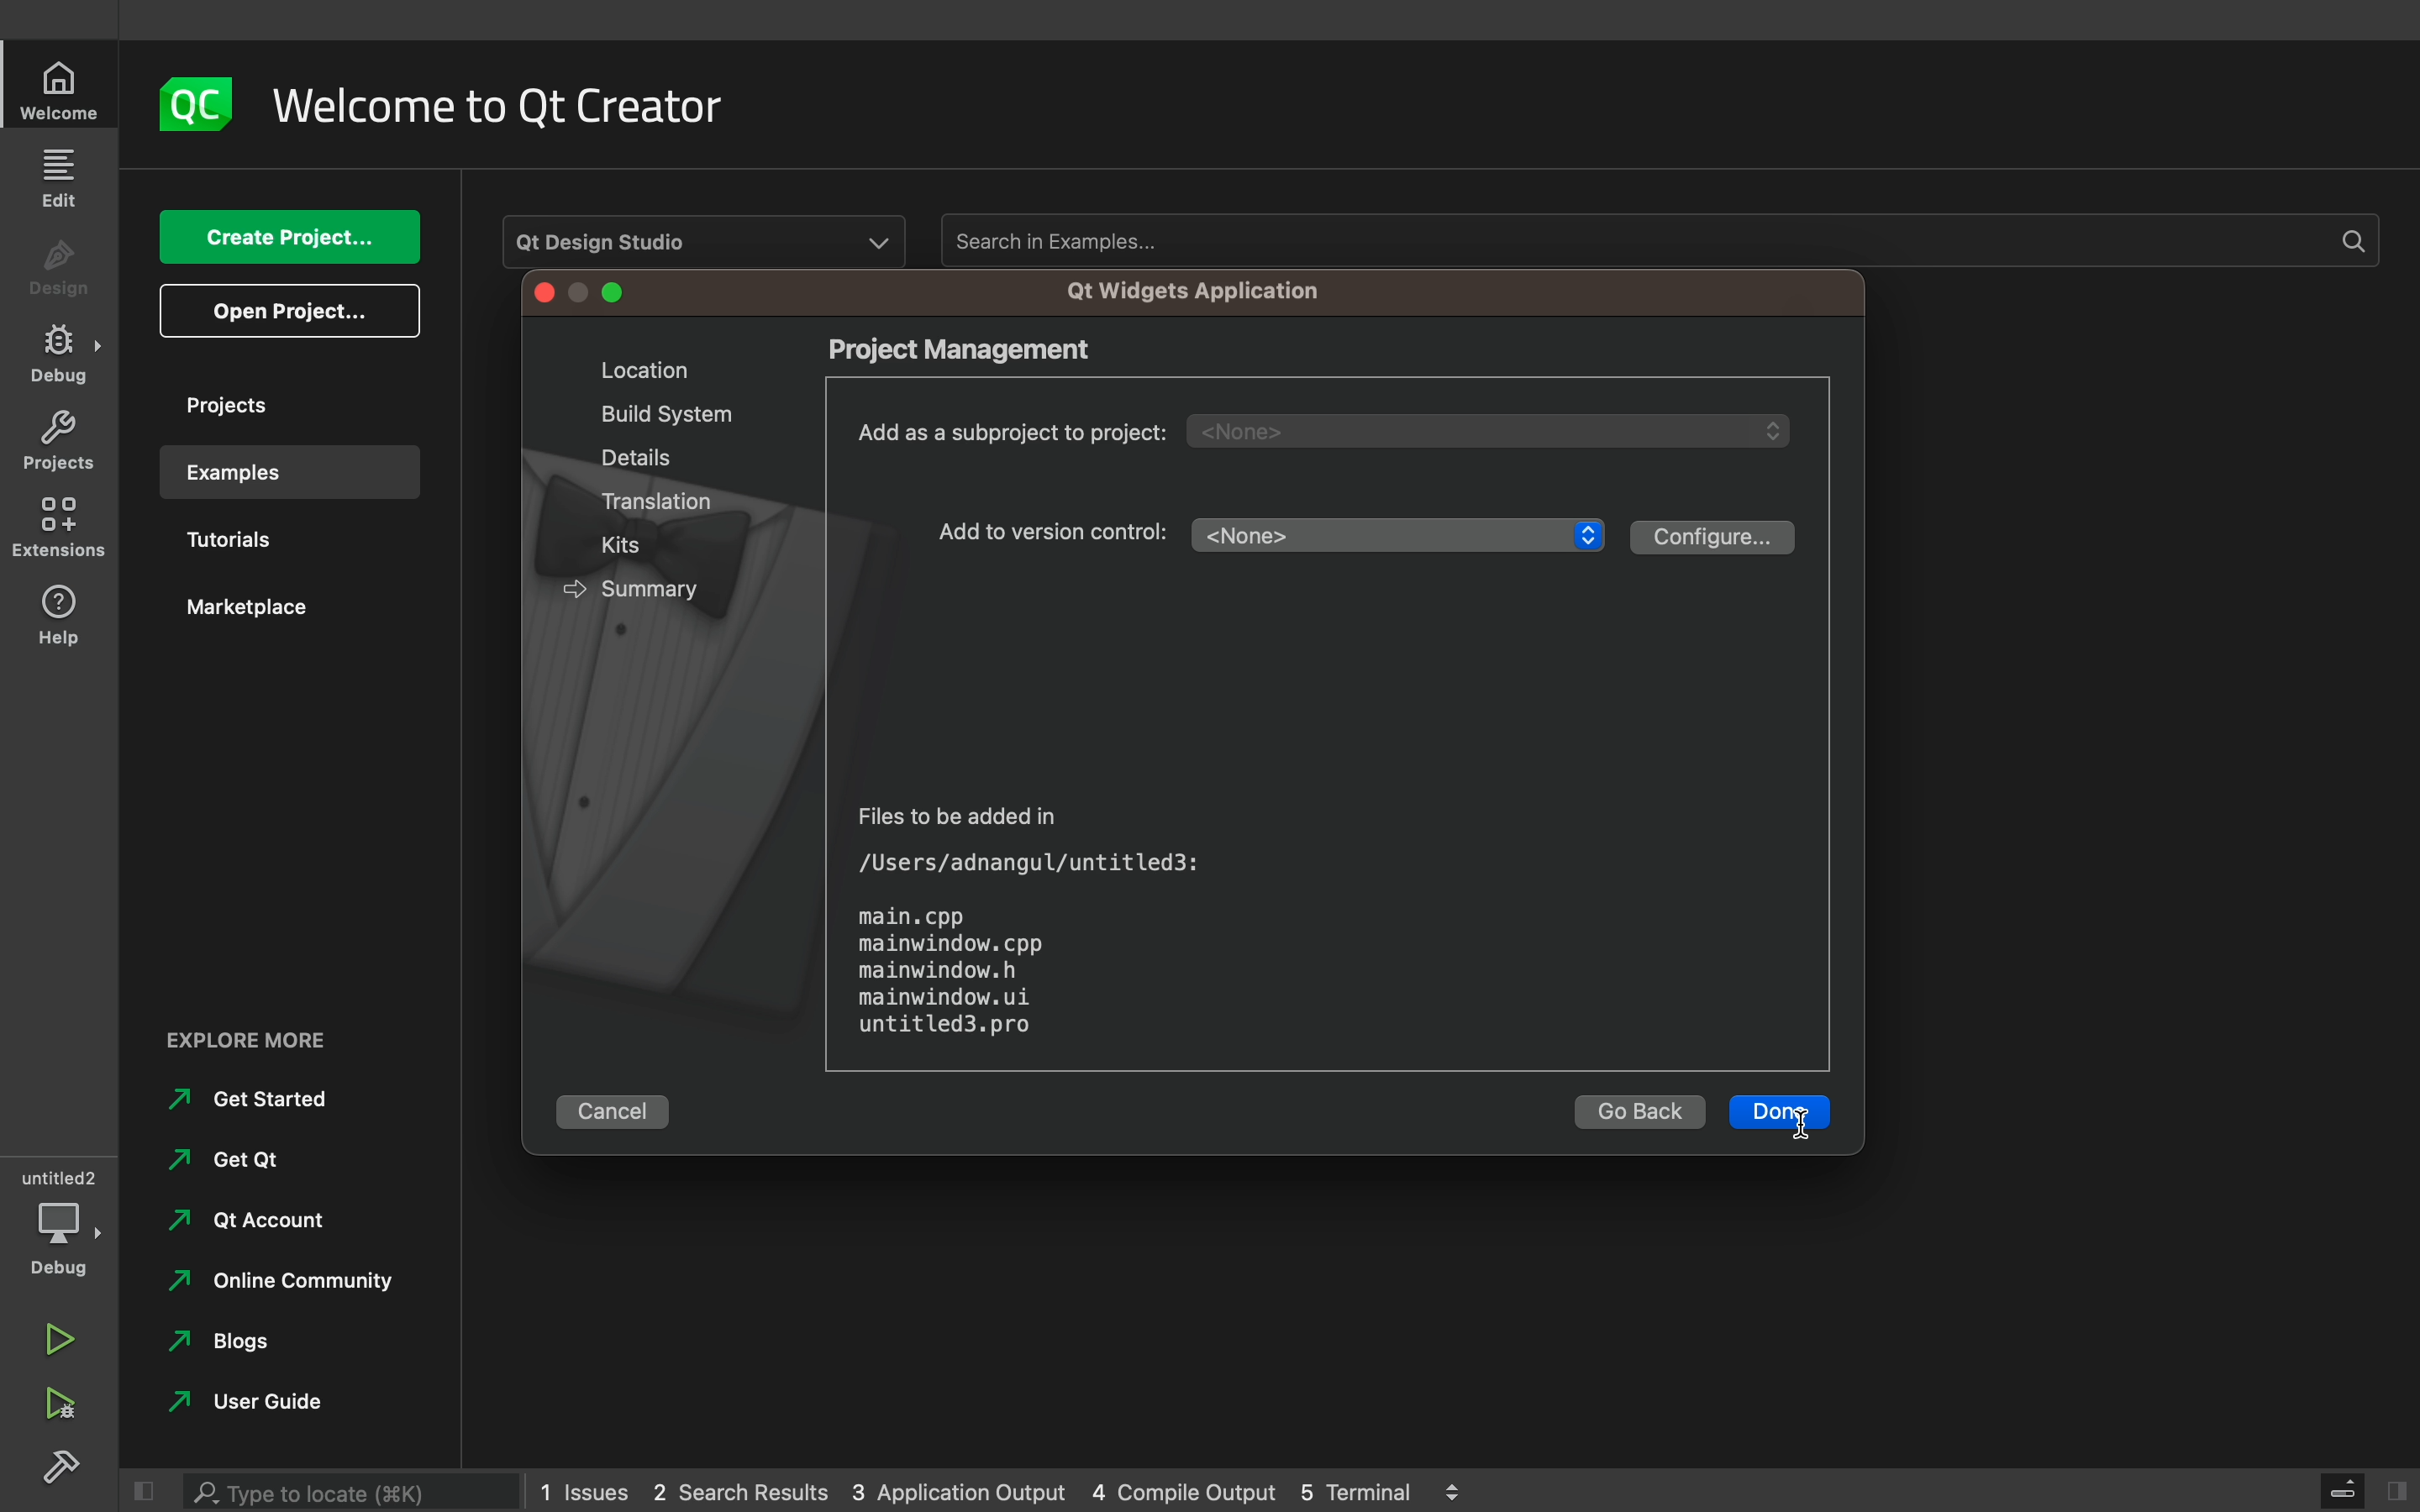 This screenshot has height=1512, width=2420. Describe the element at coordinates (633, 369) in the screenshot. I see `location` at that location.